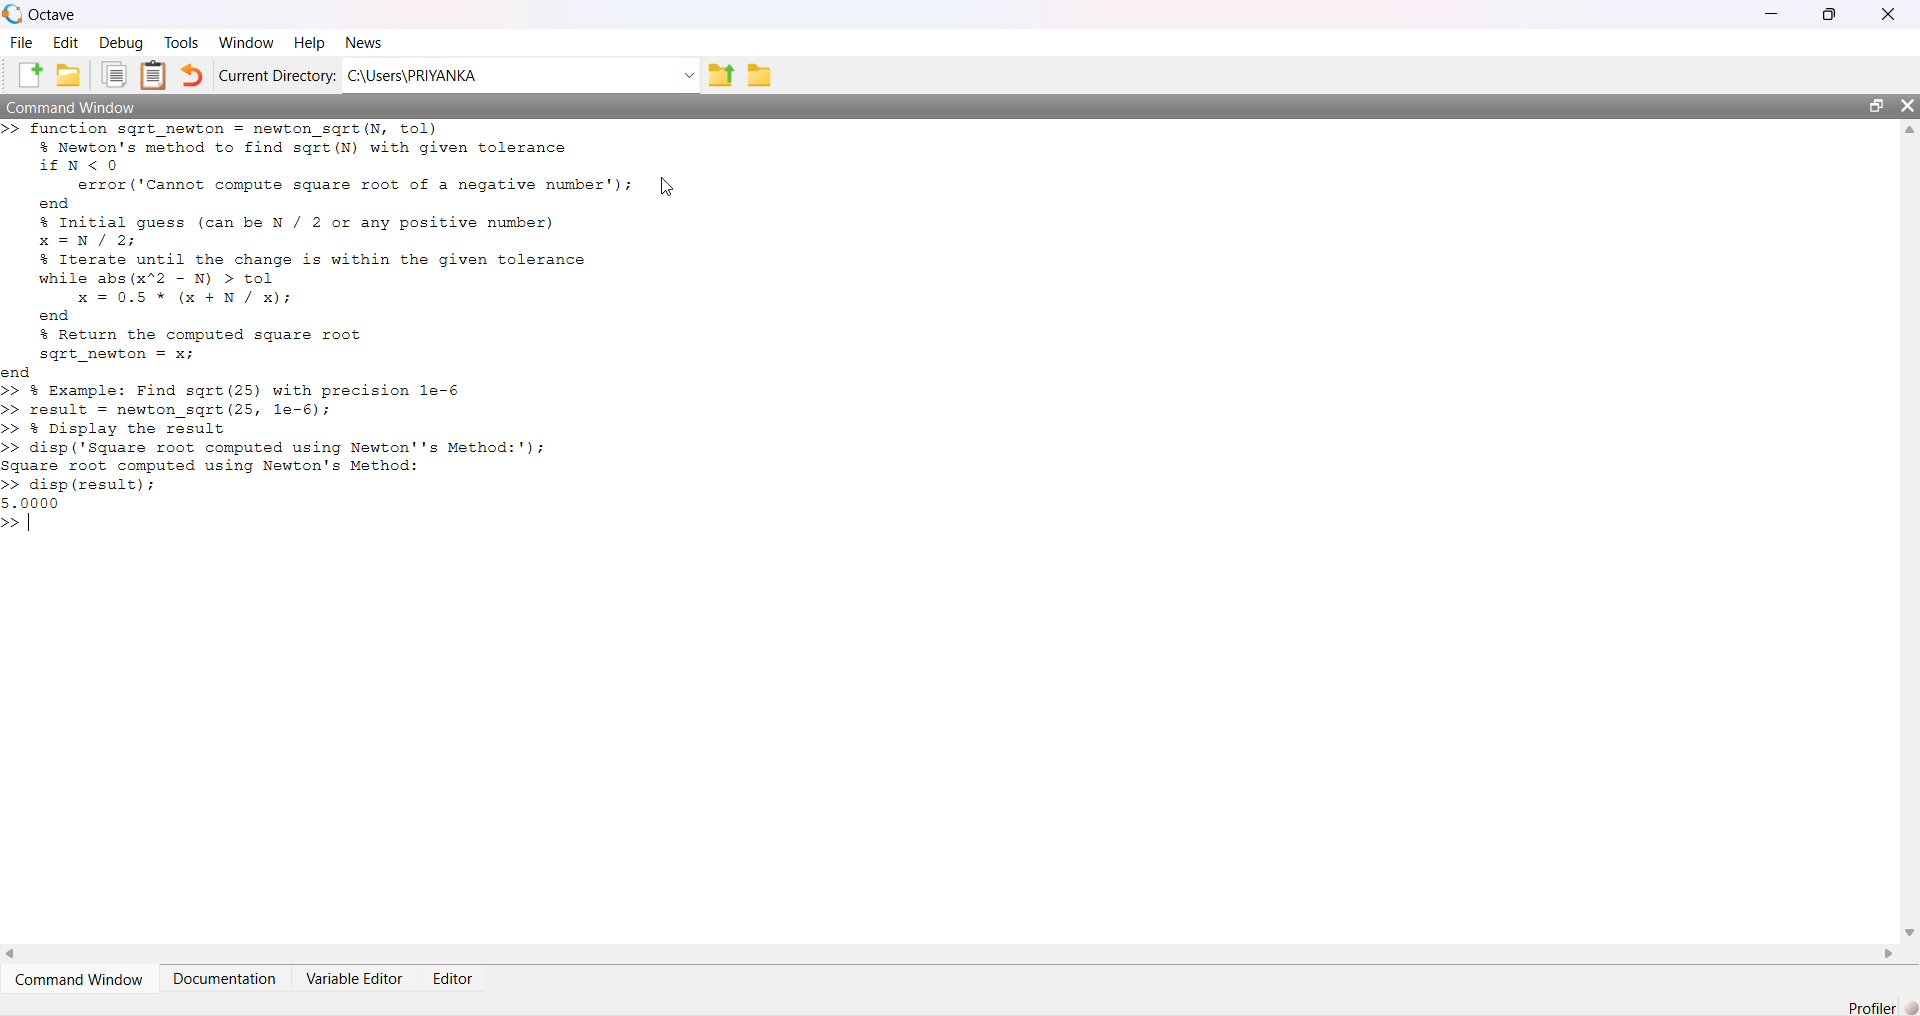  Describe the element at coordinates (668, 186) in the screenshot. I see `Cursor` at that location.